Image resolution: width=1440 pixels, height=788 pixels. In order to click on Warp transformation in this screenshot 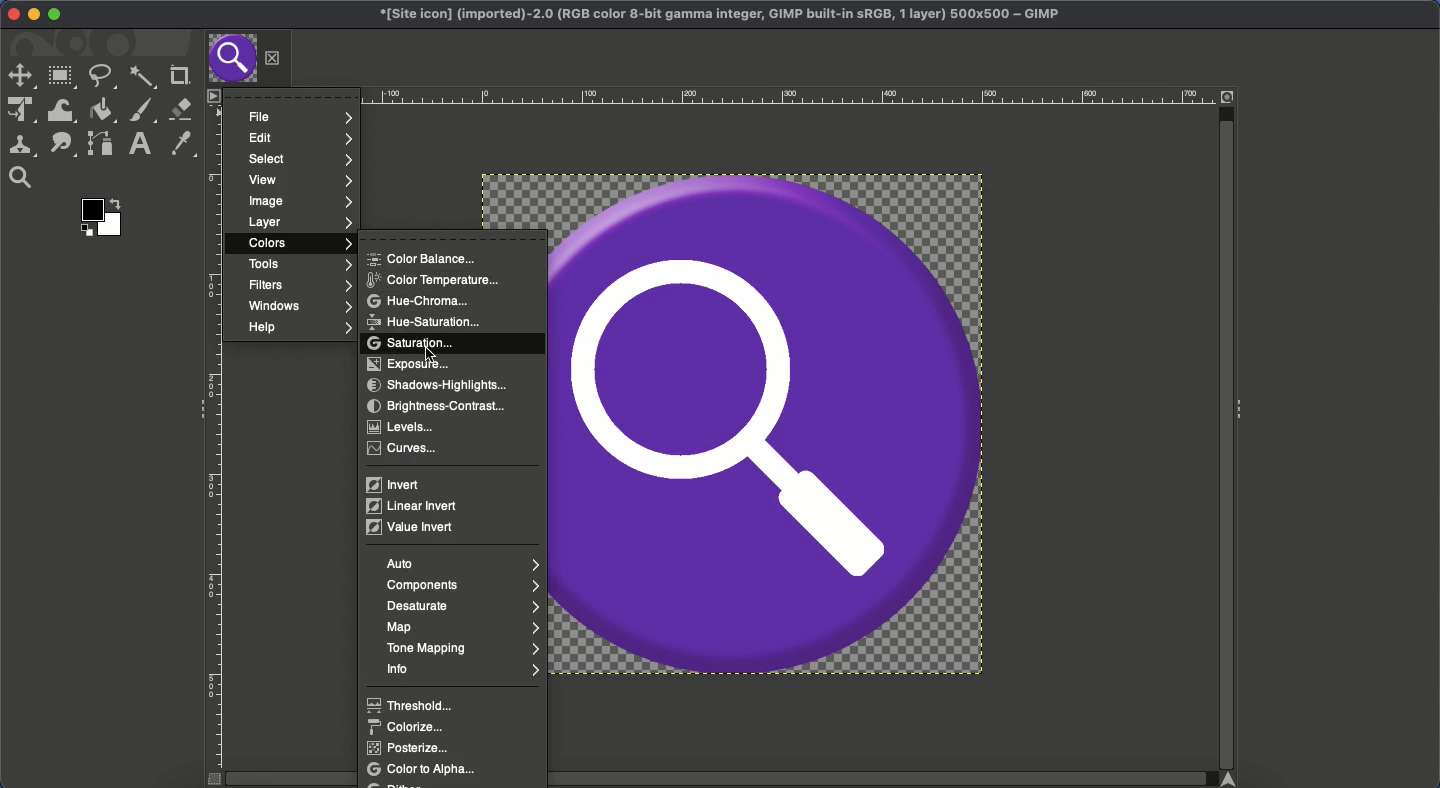, I will do `click(59, 110)`.